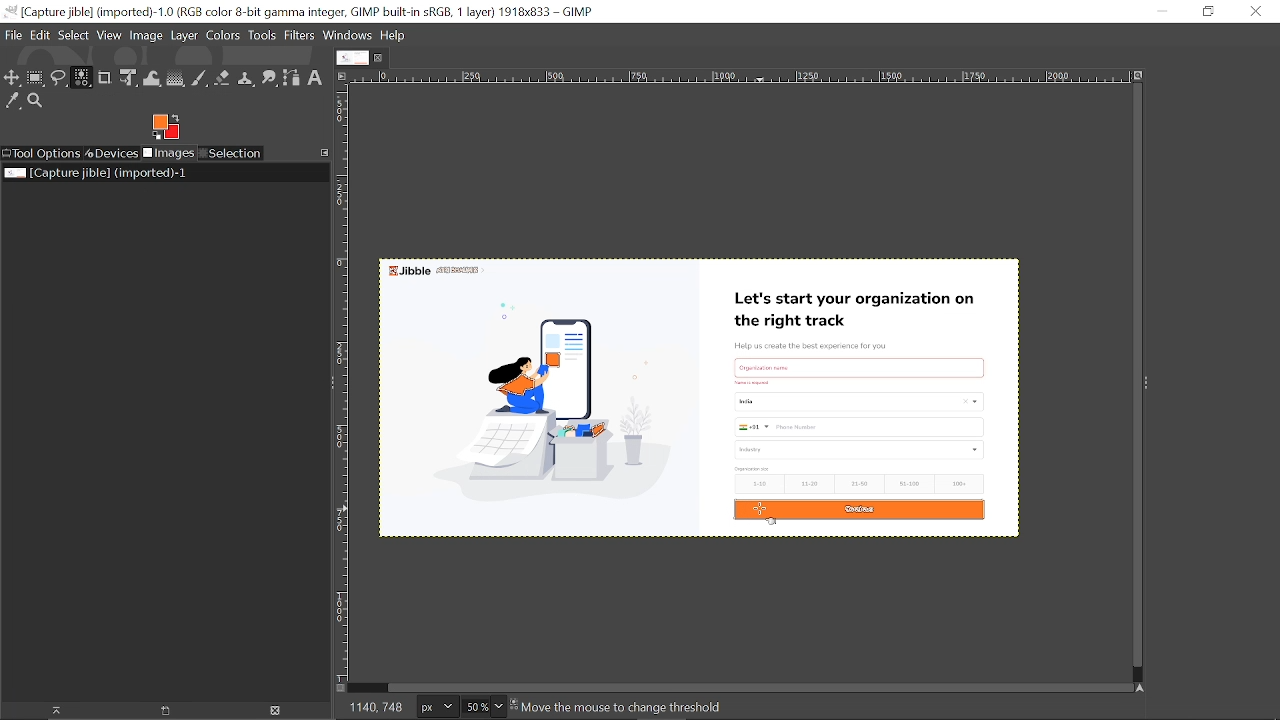 The width and height of the screenshot is (1280, 720). Describe the element at coordinates (164, 126) in the screenshot. I see `Fore ground tool` at that location.